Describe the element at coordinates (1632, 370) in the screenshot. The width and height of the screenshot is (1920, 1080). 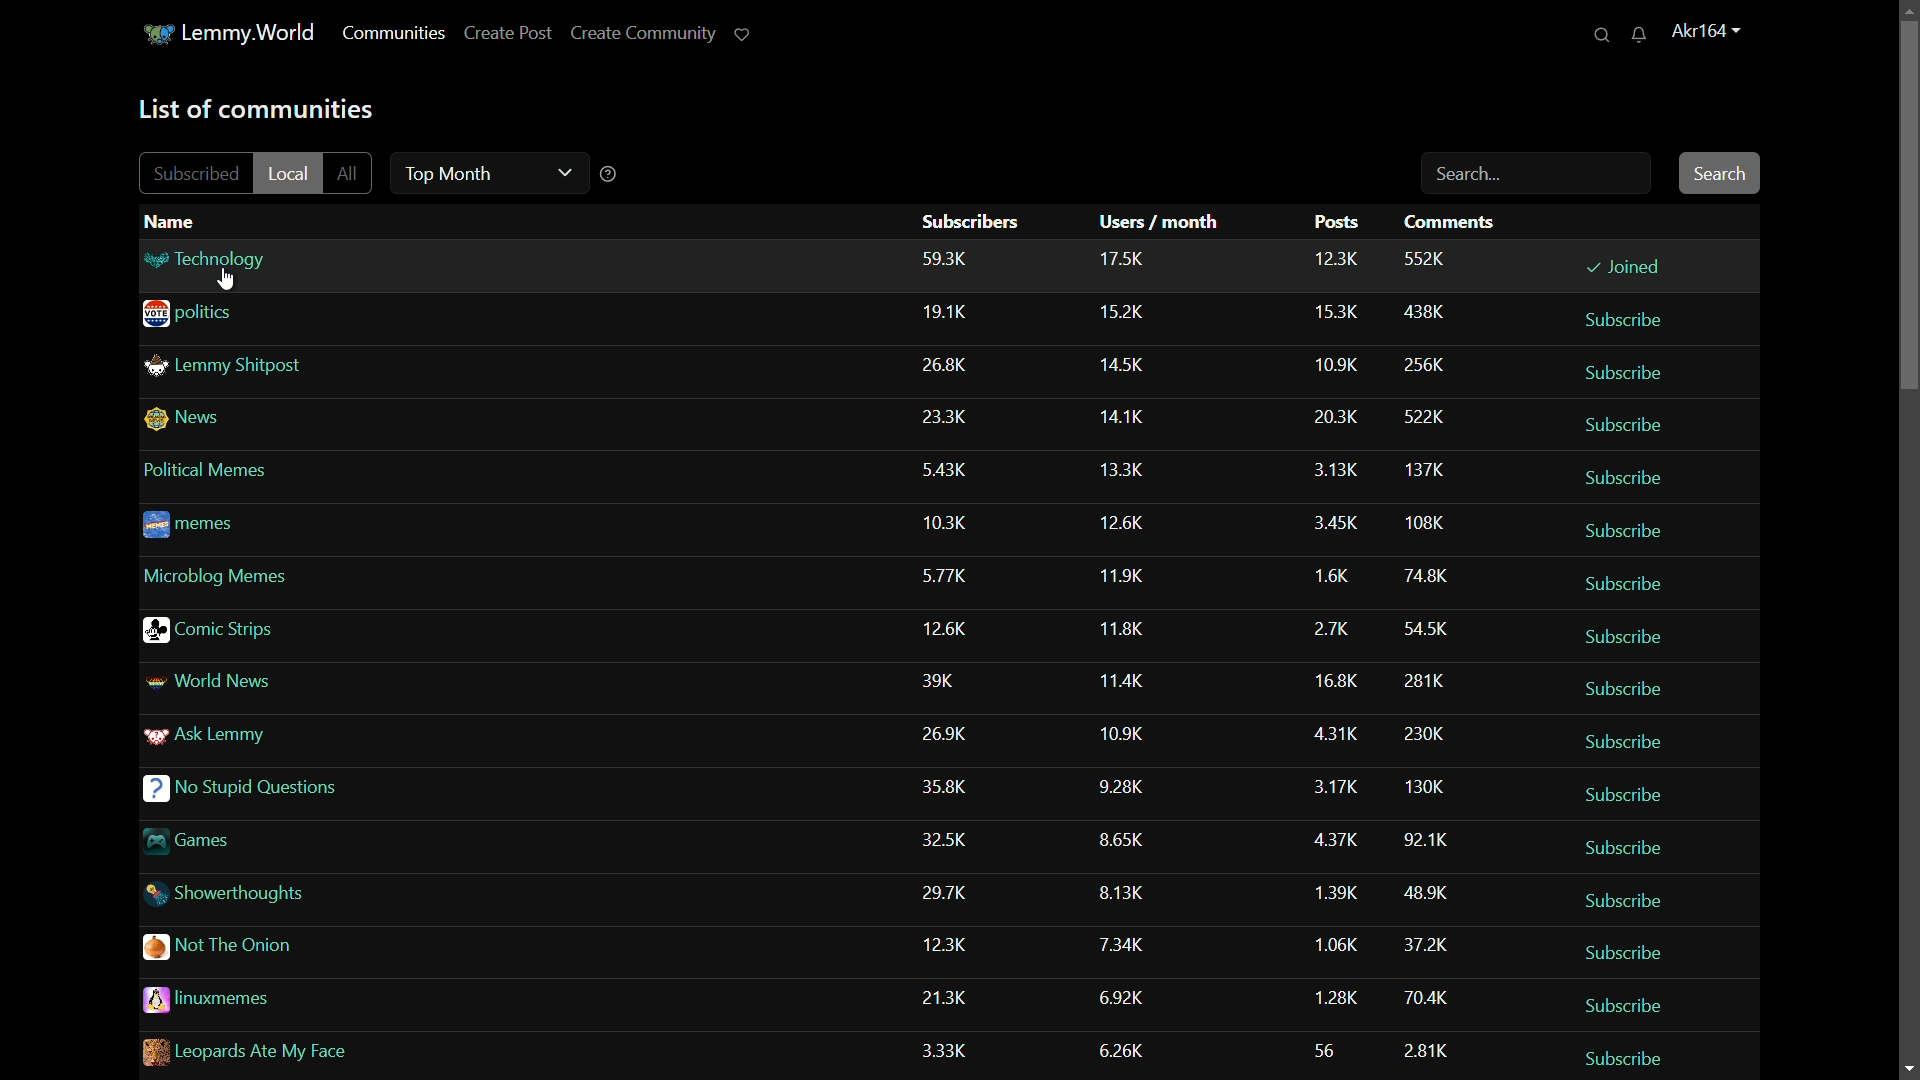
I see `subscribe/unsubscribe` at that location.